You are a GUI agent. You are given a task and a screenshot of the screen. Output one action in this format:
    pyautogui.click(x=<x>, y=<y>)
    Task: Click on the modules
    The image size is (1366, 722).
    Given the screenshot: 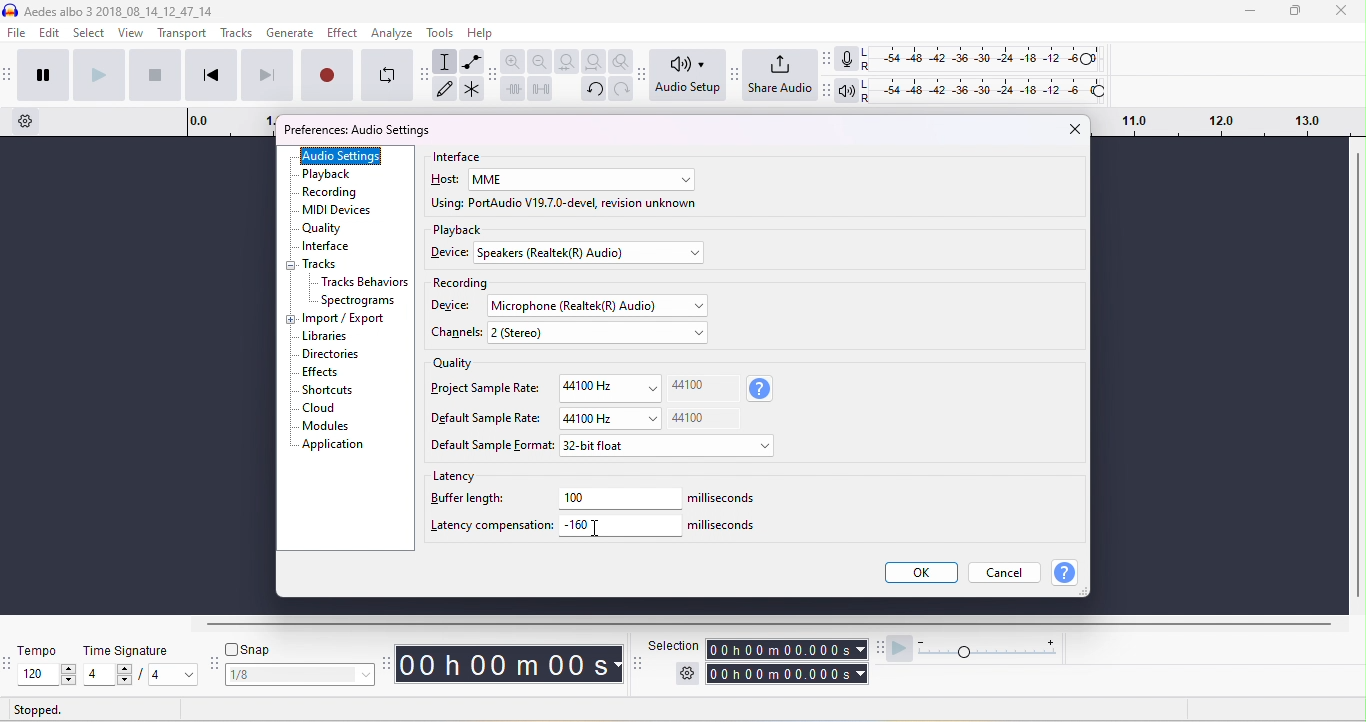 What is the action you would take?
    pyautogui.click(x=324, y=426)
    